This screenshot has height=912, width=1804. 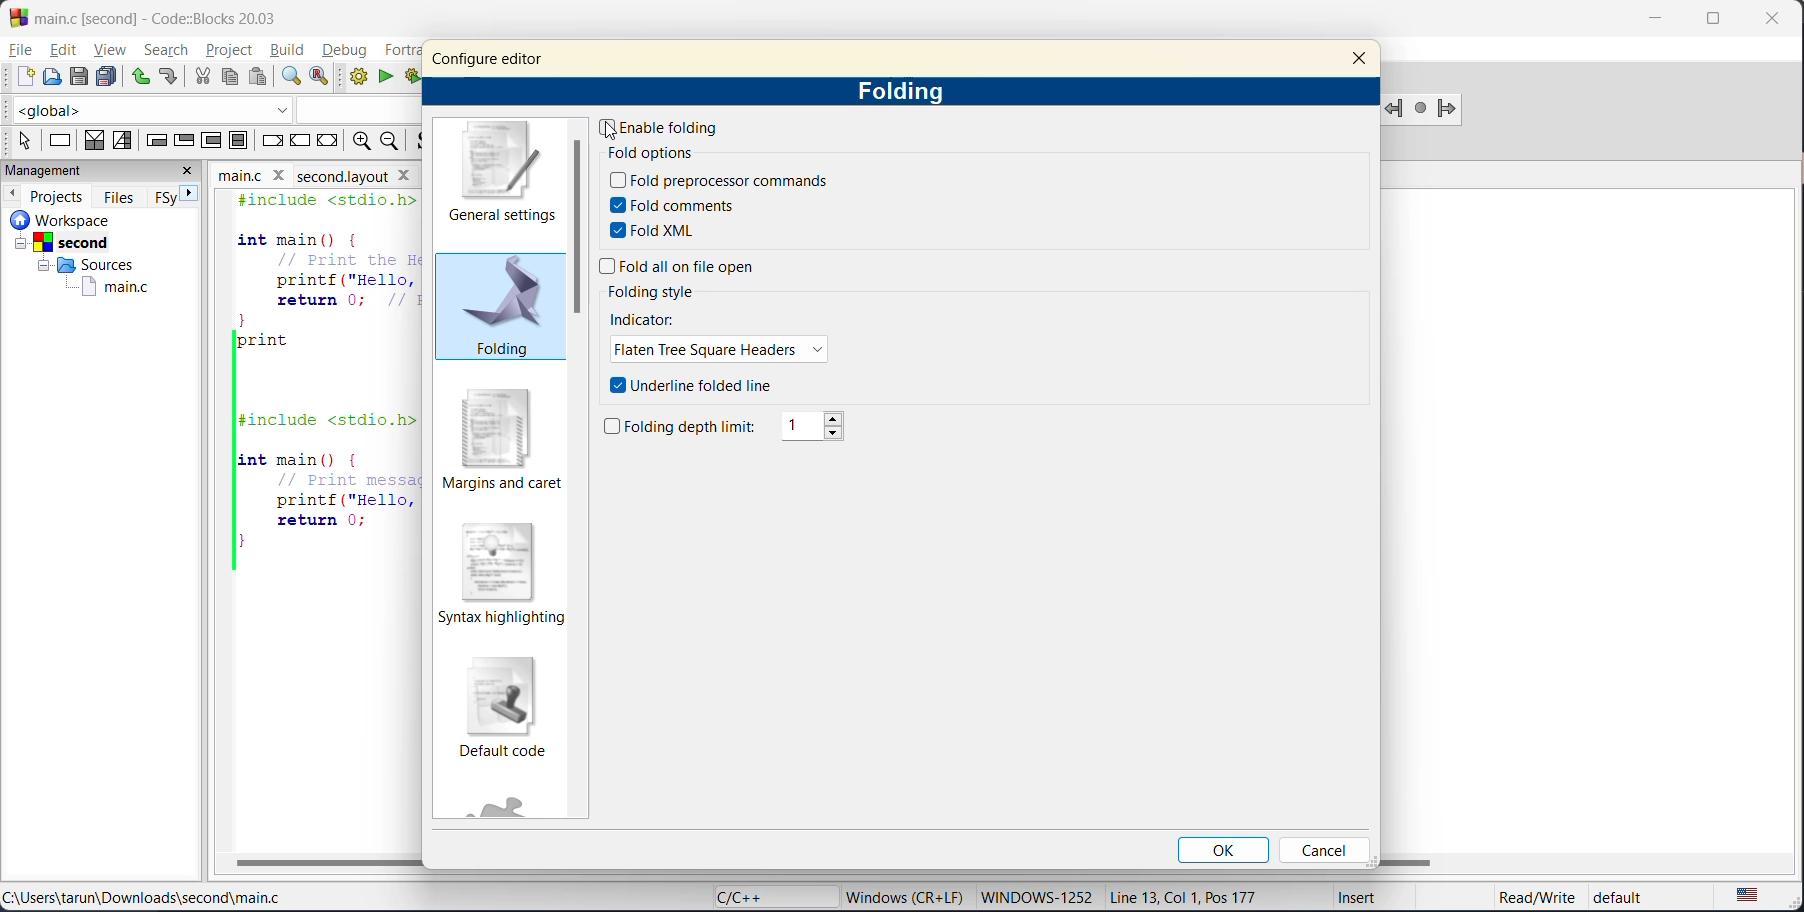 I want to click on zoom in, so click(x=359, y=142).